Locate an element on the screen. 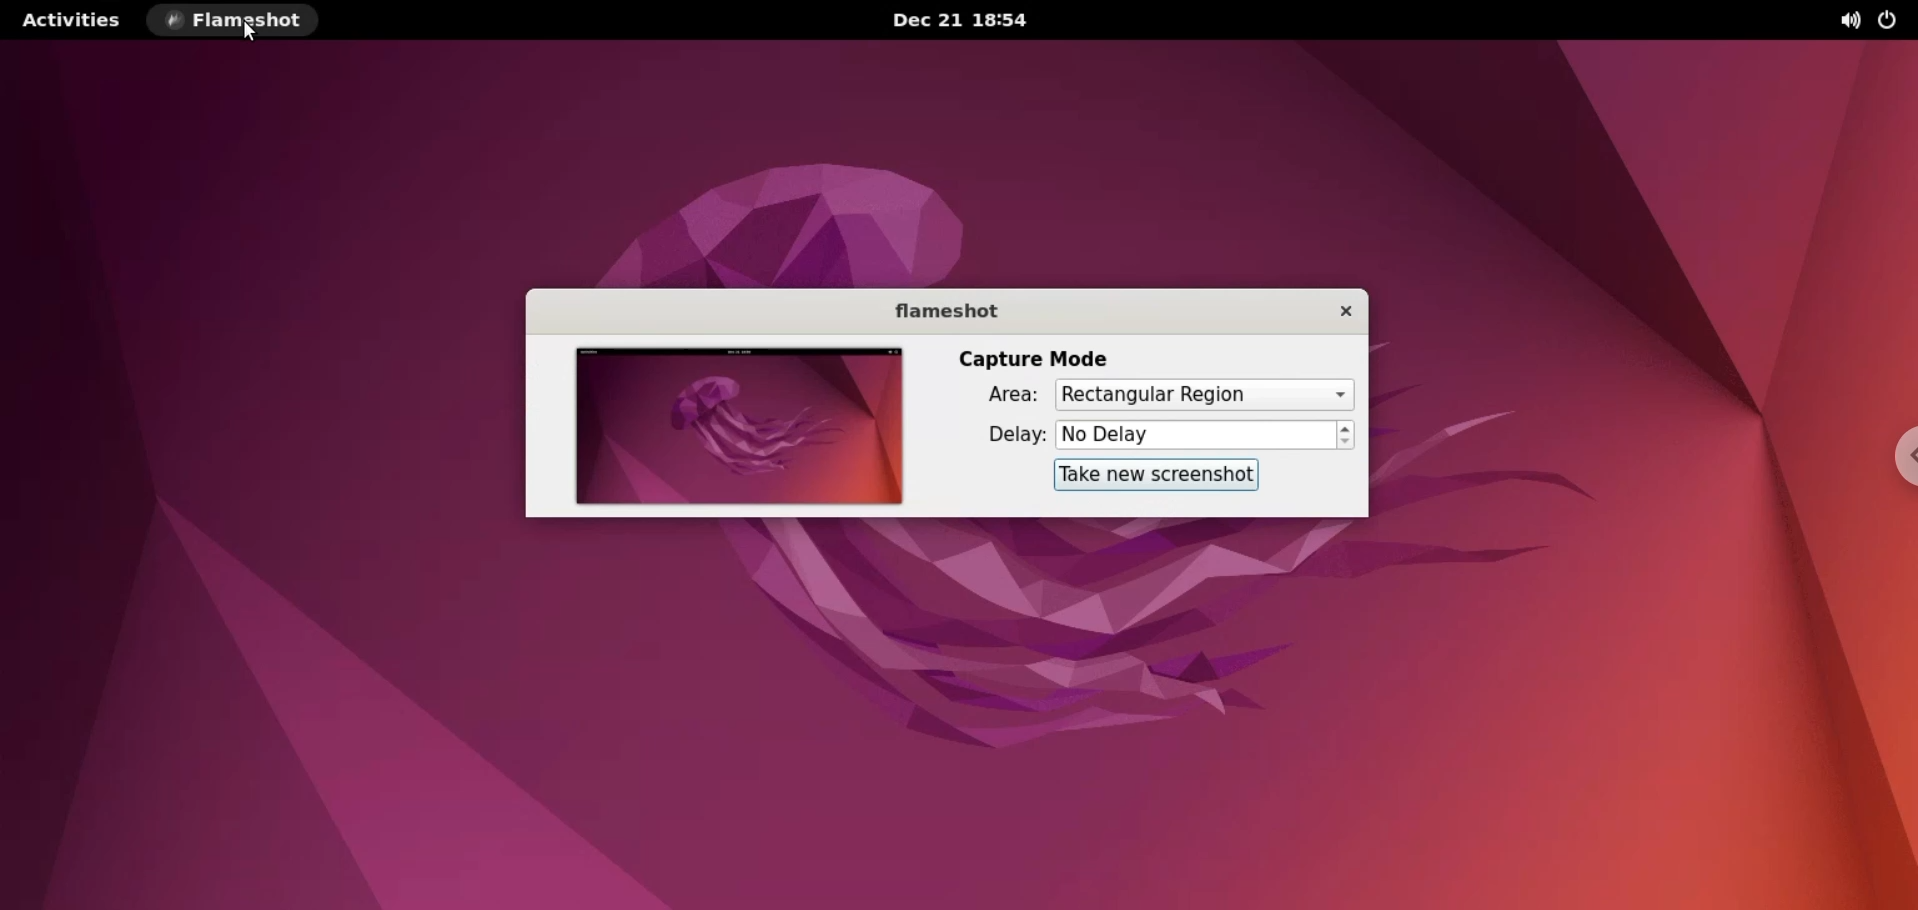 This screenshot has height=910, width=1918. power options is located at coordinates (1893, 21).